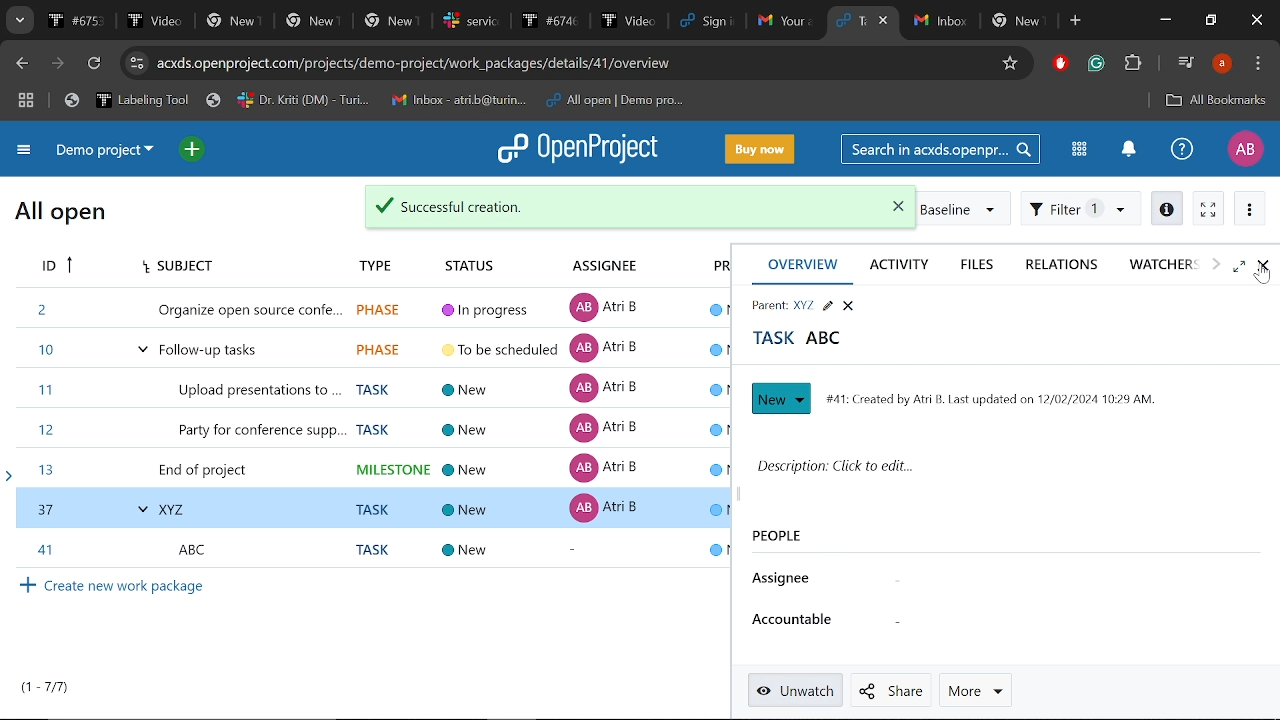 This screenshot has width=1280, height=720. Describe the element at coordinates (965, 208) in the screenshot. I see `Baseline` at that location.